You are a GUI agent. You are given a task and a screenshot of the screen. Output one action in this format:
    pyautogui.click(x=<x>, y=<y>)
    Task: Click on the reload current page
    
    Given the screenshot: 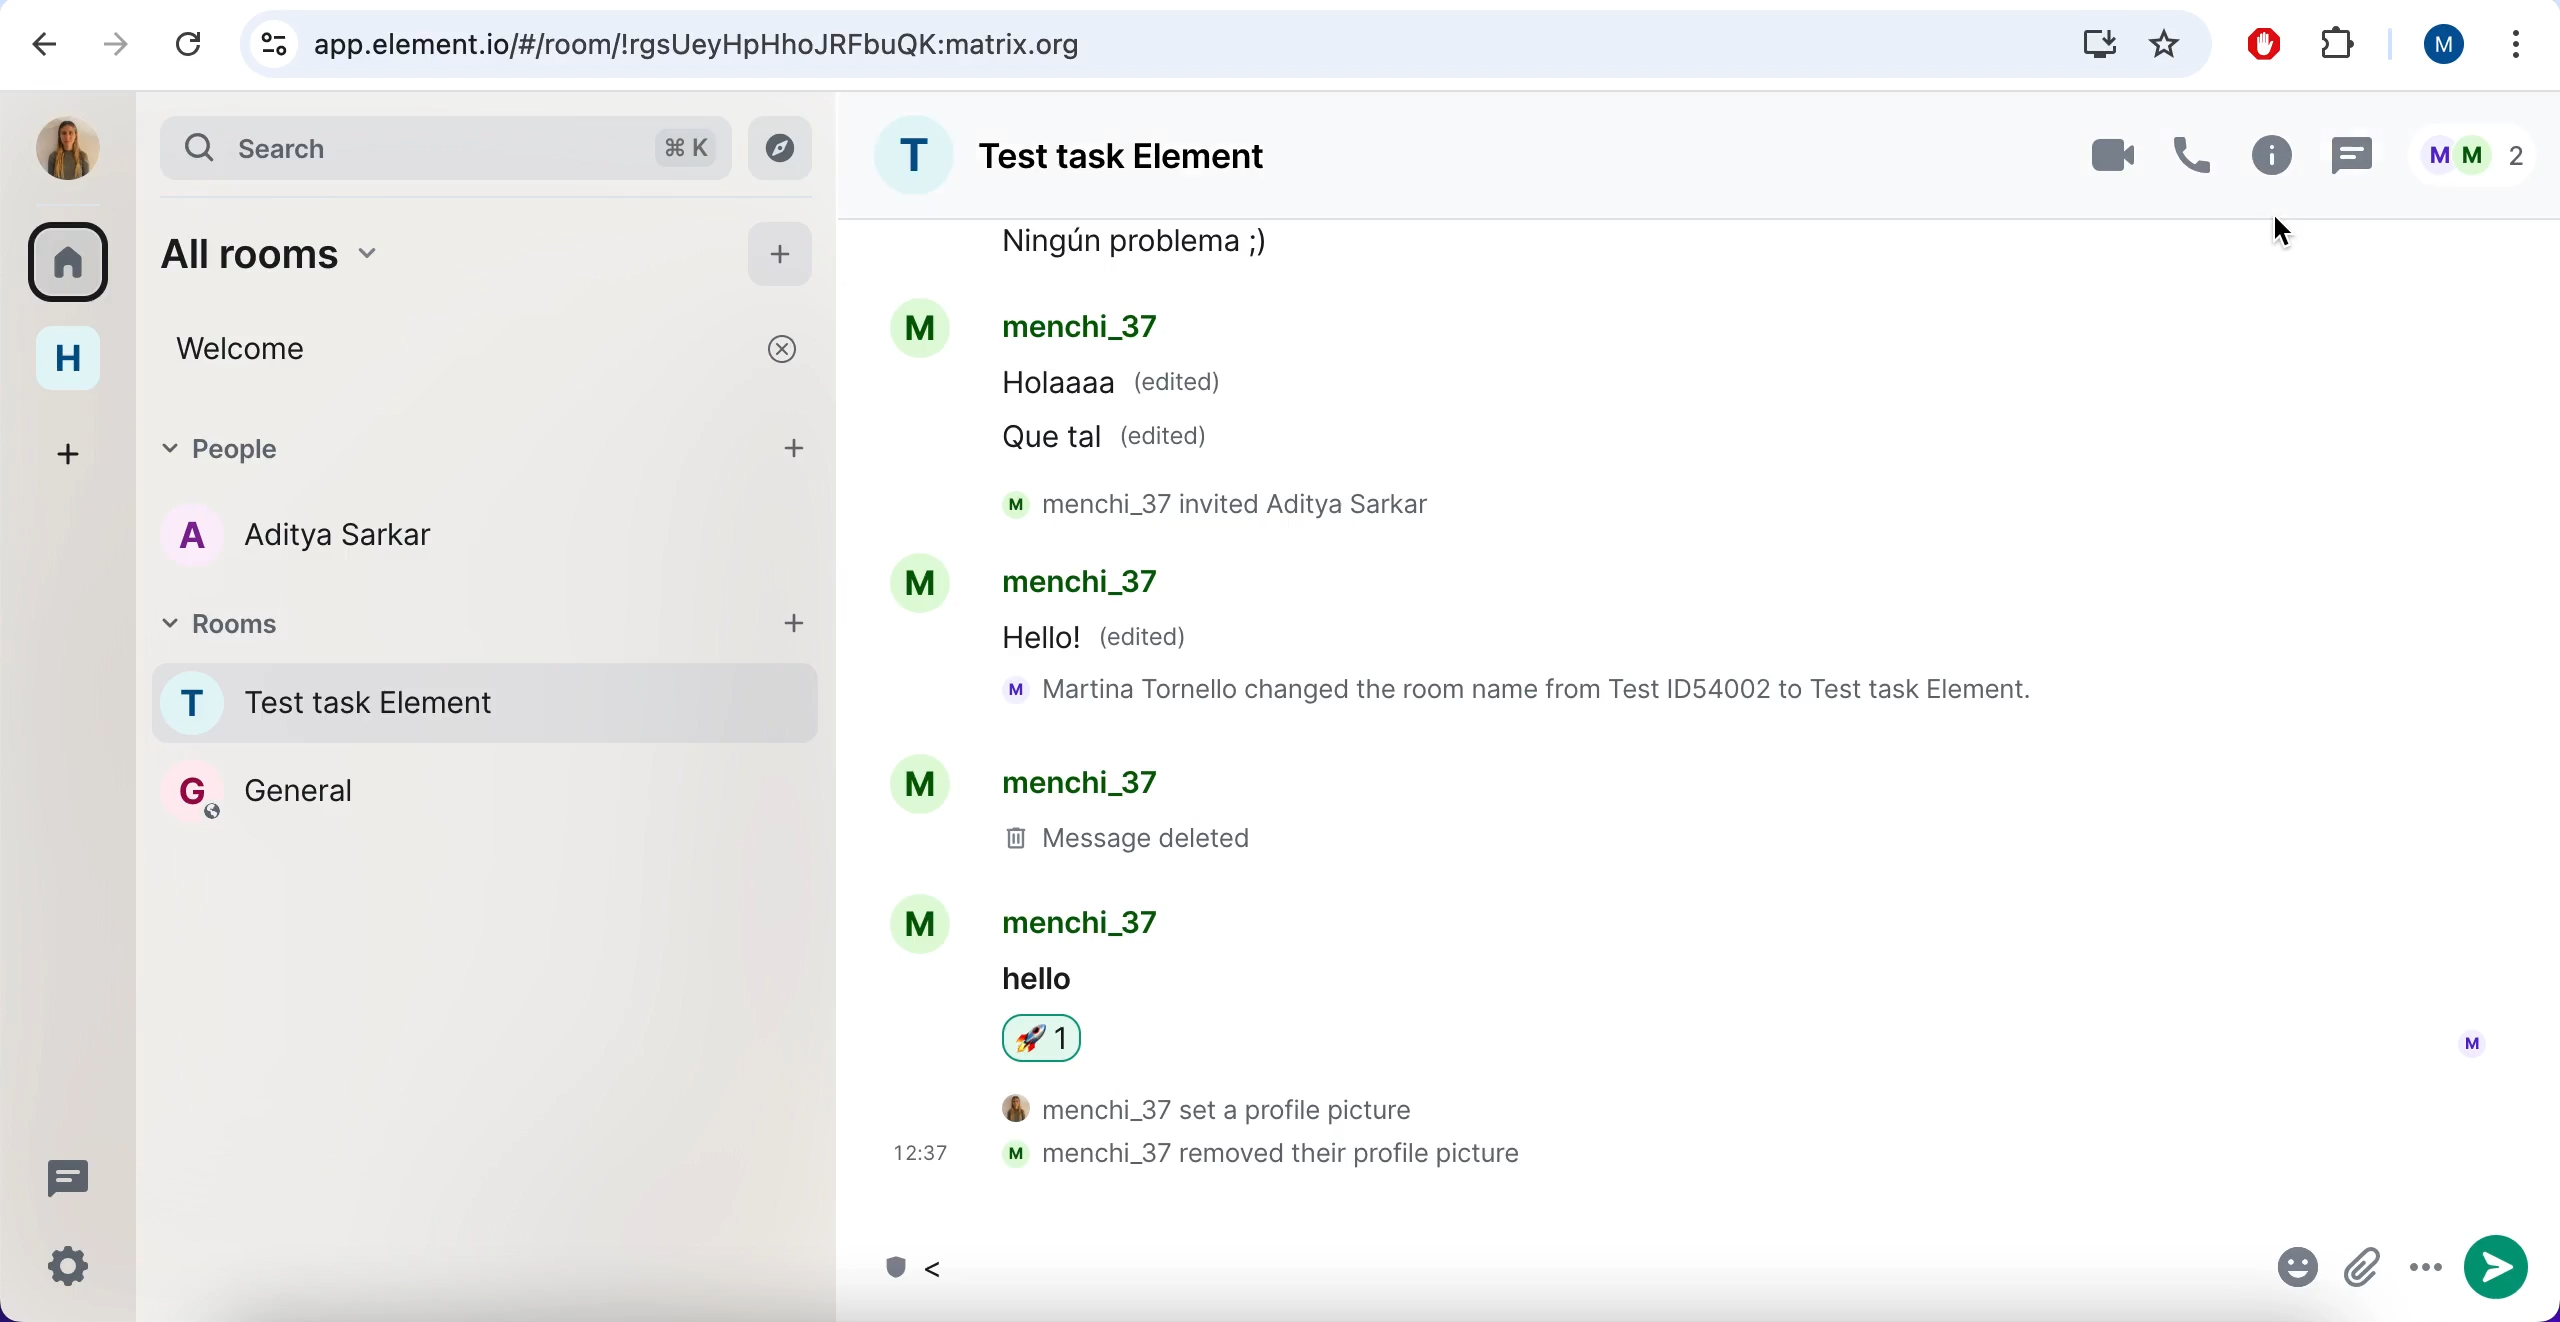 What is the action you would take?
    pyautogui.click(x=185, y=45)
    